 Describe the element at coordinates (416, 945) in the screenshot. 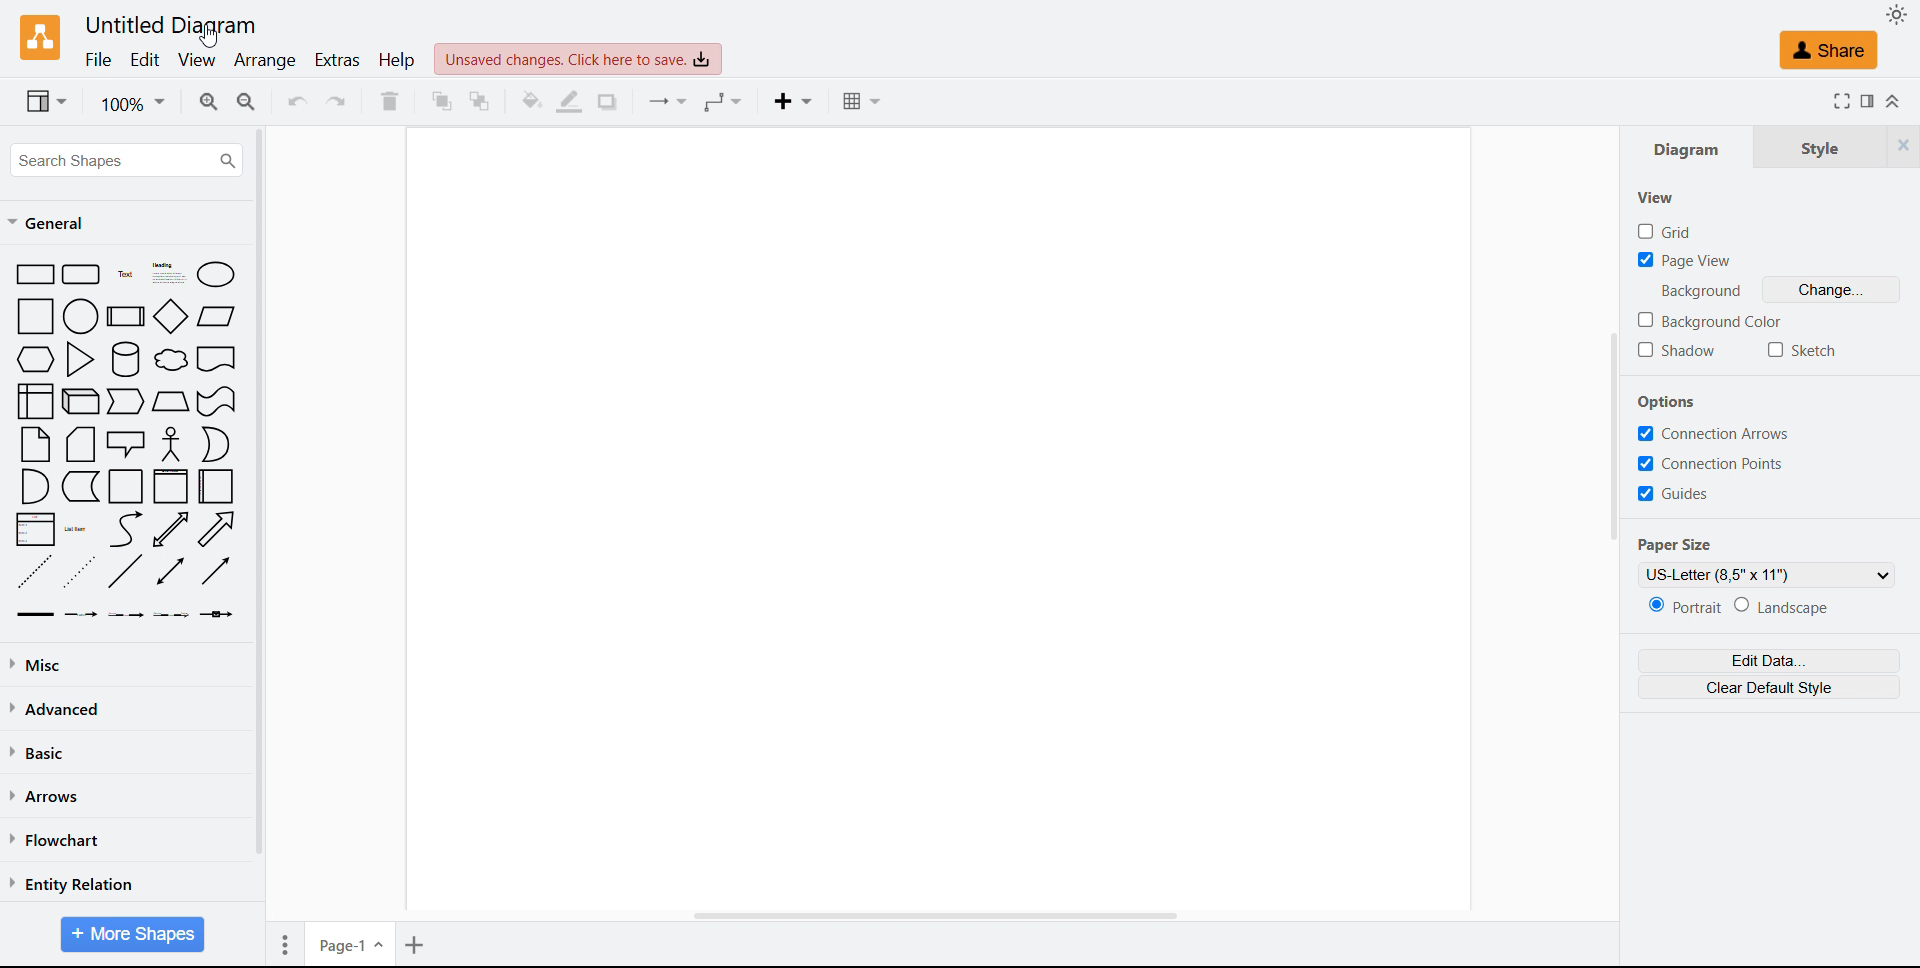

I see `Add page ` at that location.